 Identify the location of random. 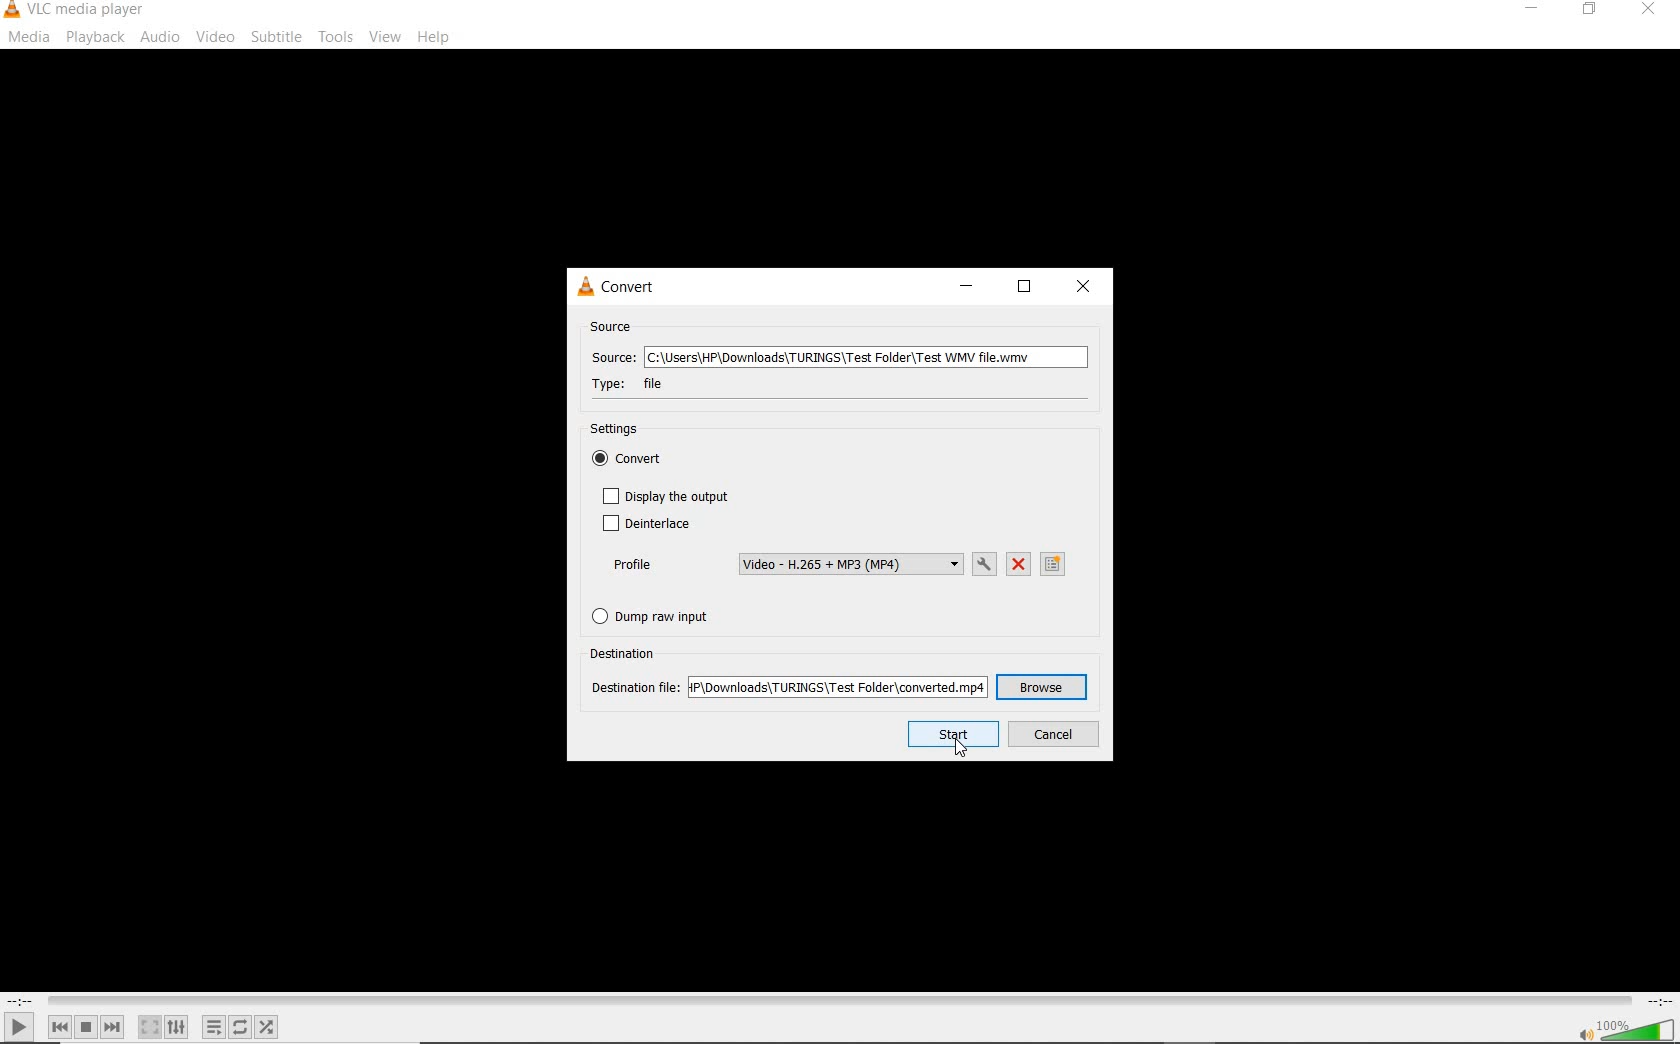
(266, 1027).